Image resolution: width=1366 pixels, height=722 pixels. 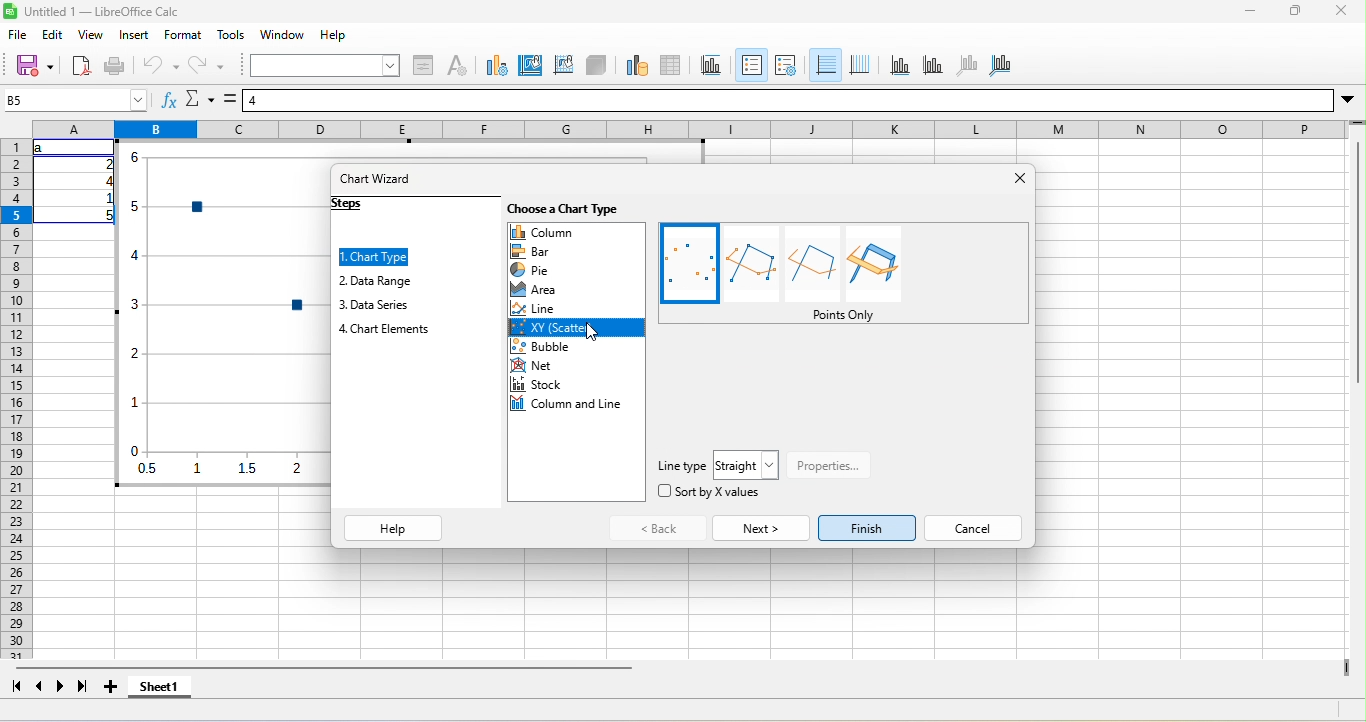 What do you see at coordinates (374, 257) in the screenshot?
I see `chart type` at bounding box center [374, 257].